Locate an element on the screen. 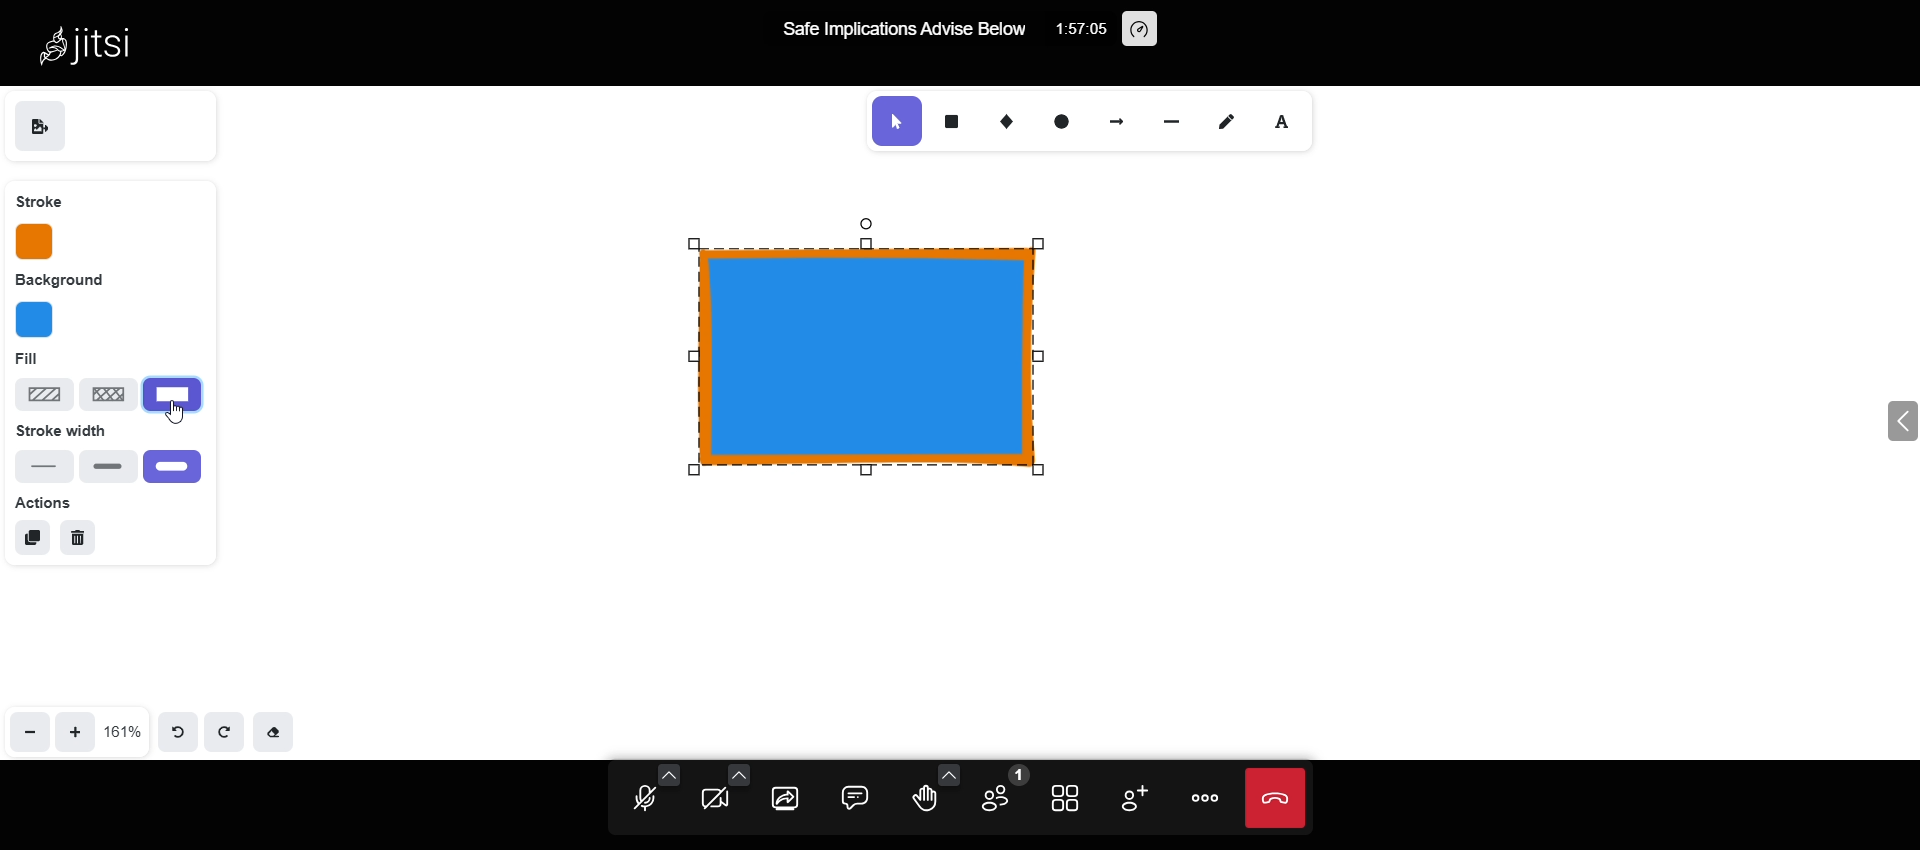 The height and width of the screenshot is (850, 1920). diamond is located at coordinates (1003, 120).